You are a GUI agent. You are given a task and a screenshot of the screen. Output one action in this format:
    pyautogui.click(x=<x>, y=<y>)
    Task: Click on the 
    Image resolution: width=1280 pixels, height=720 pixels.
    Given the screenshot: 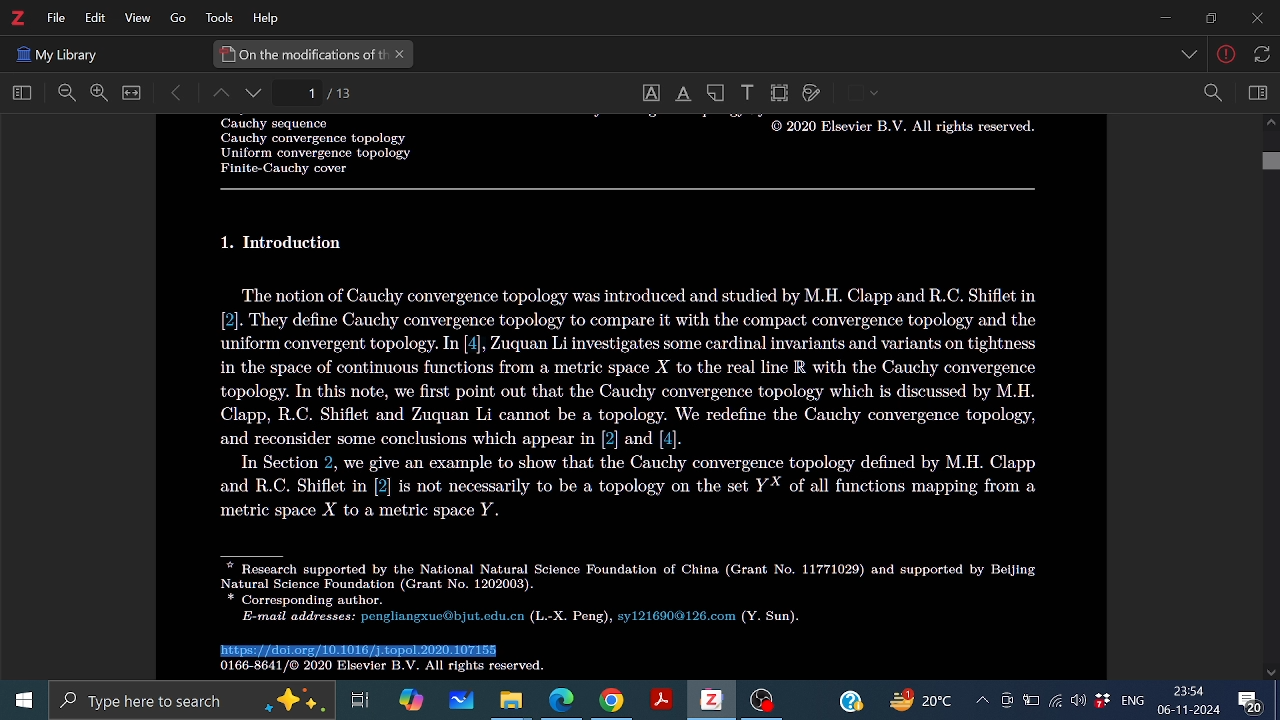 What is the action you would take?
    pyautogui.click(x=1259, y=53)
    